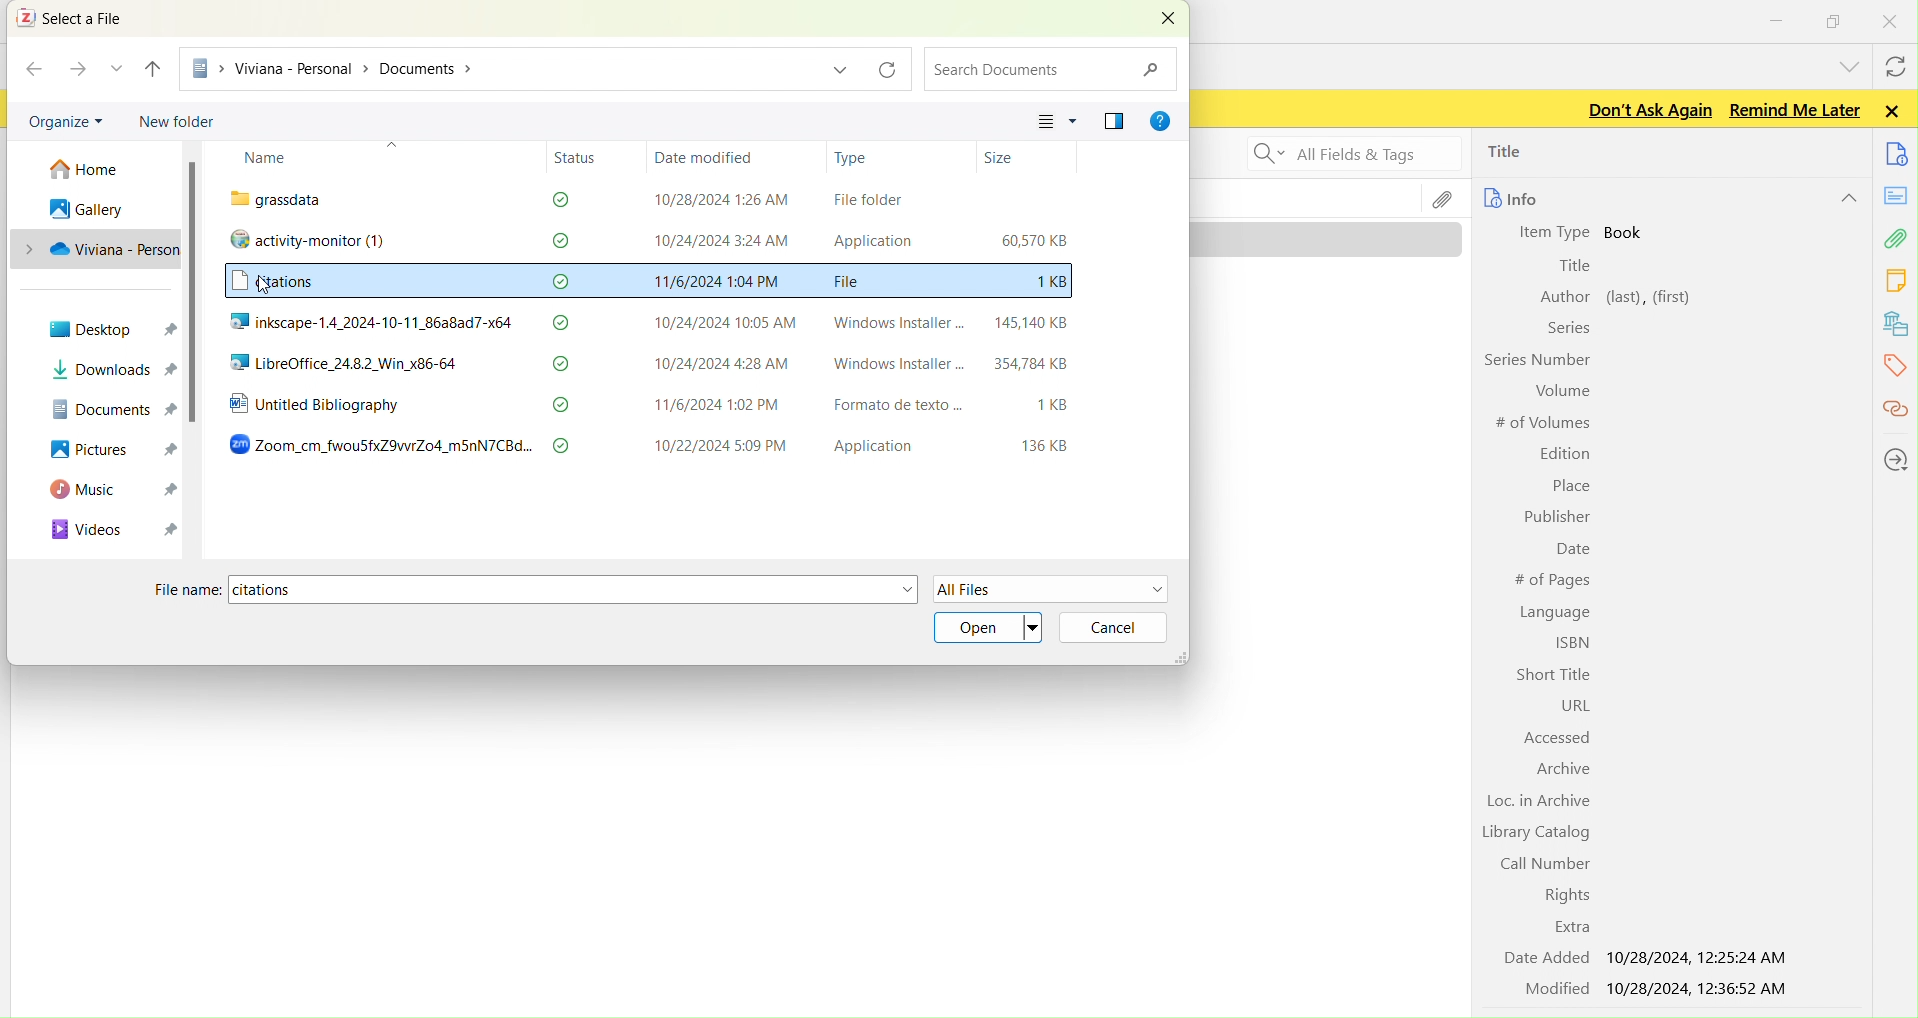  I want to click on SHOW THE PREVIEW PANE, so click(1115, 120).